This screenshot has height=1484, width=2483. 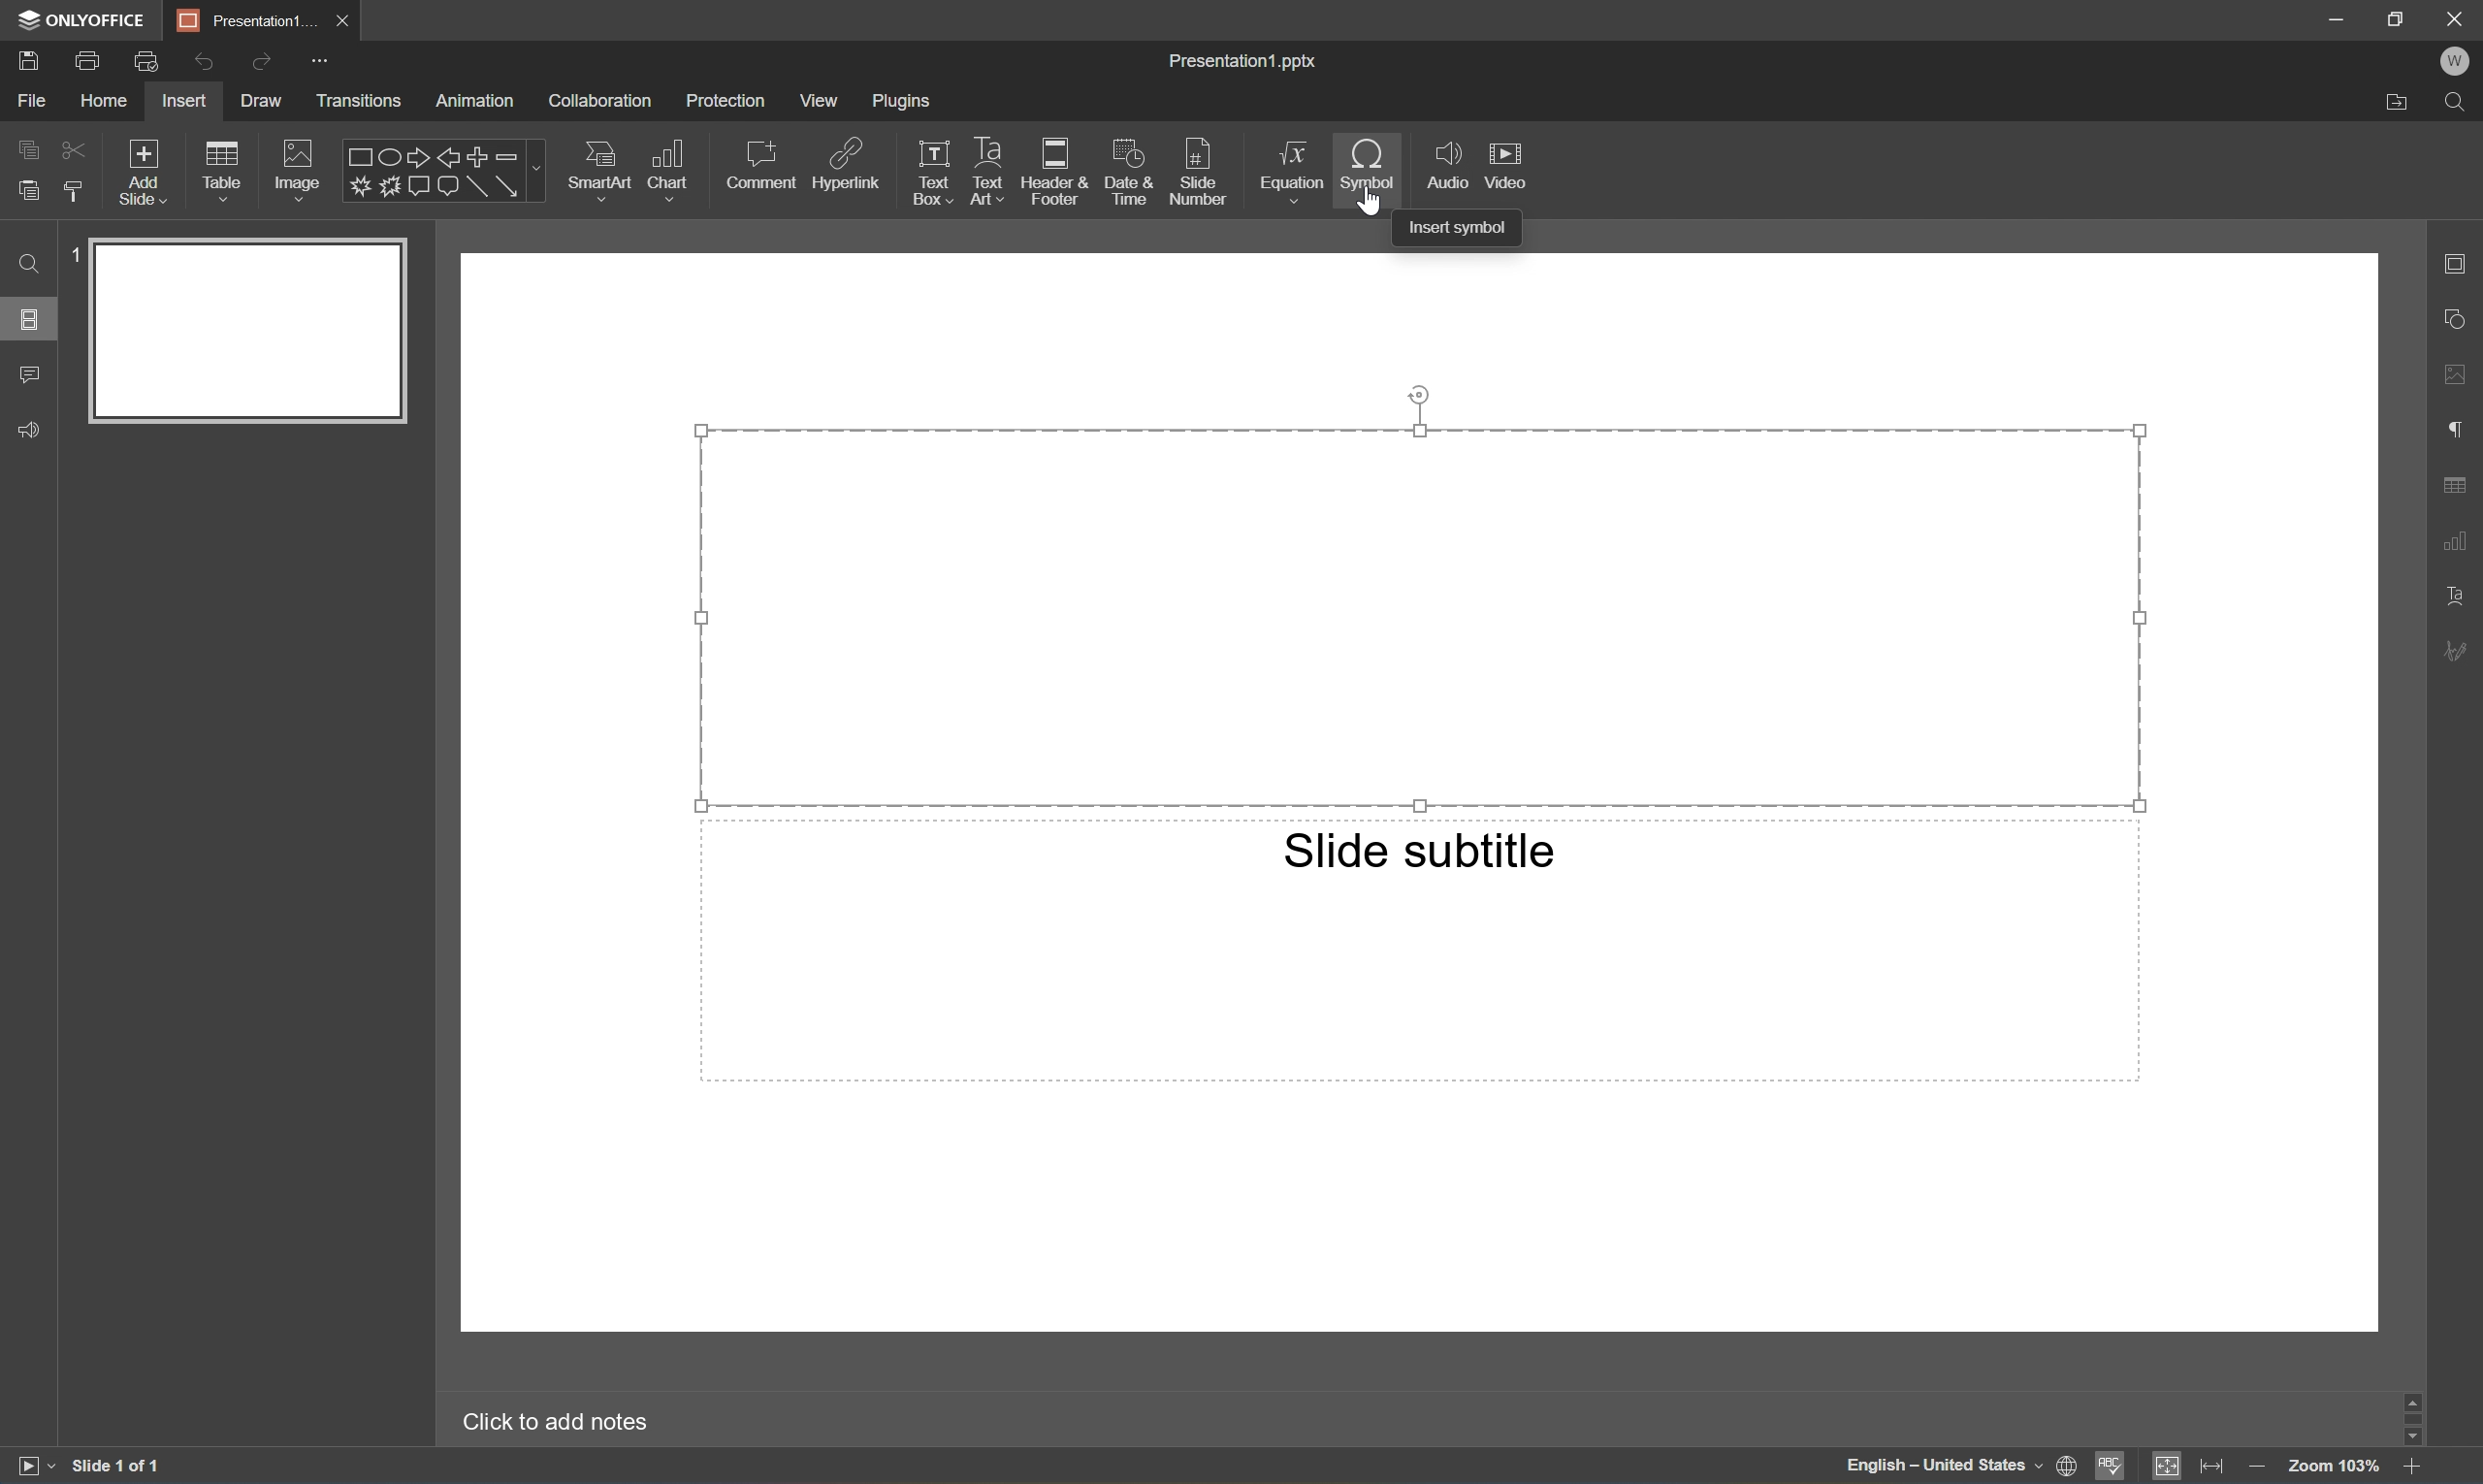 I want to click on Insert symbol, so click(x=1458, y=225).